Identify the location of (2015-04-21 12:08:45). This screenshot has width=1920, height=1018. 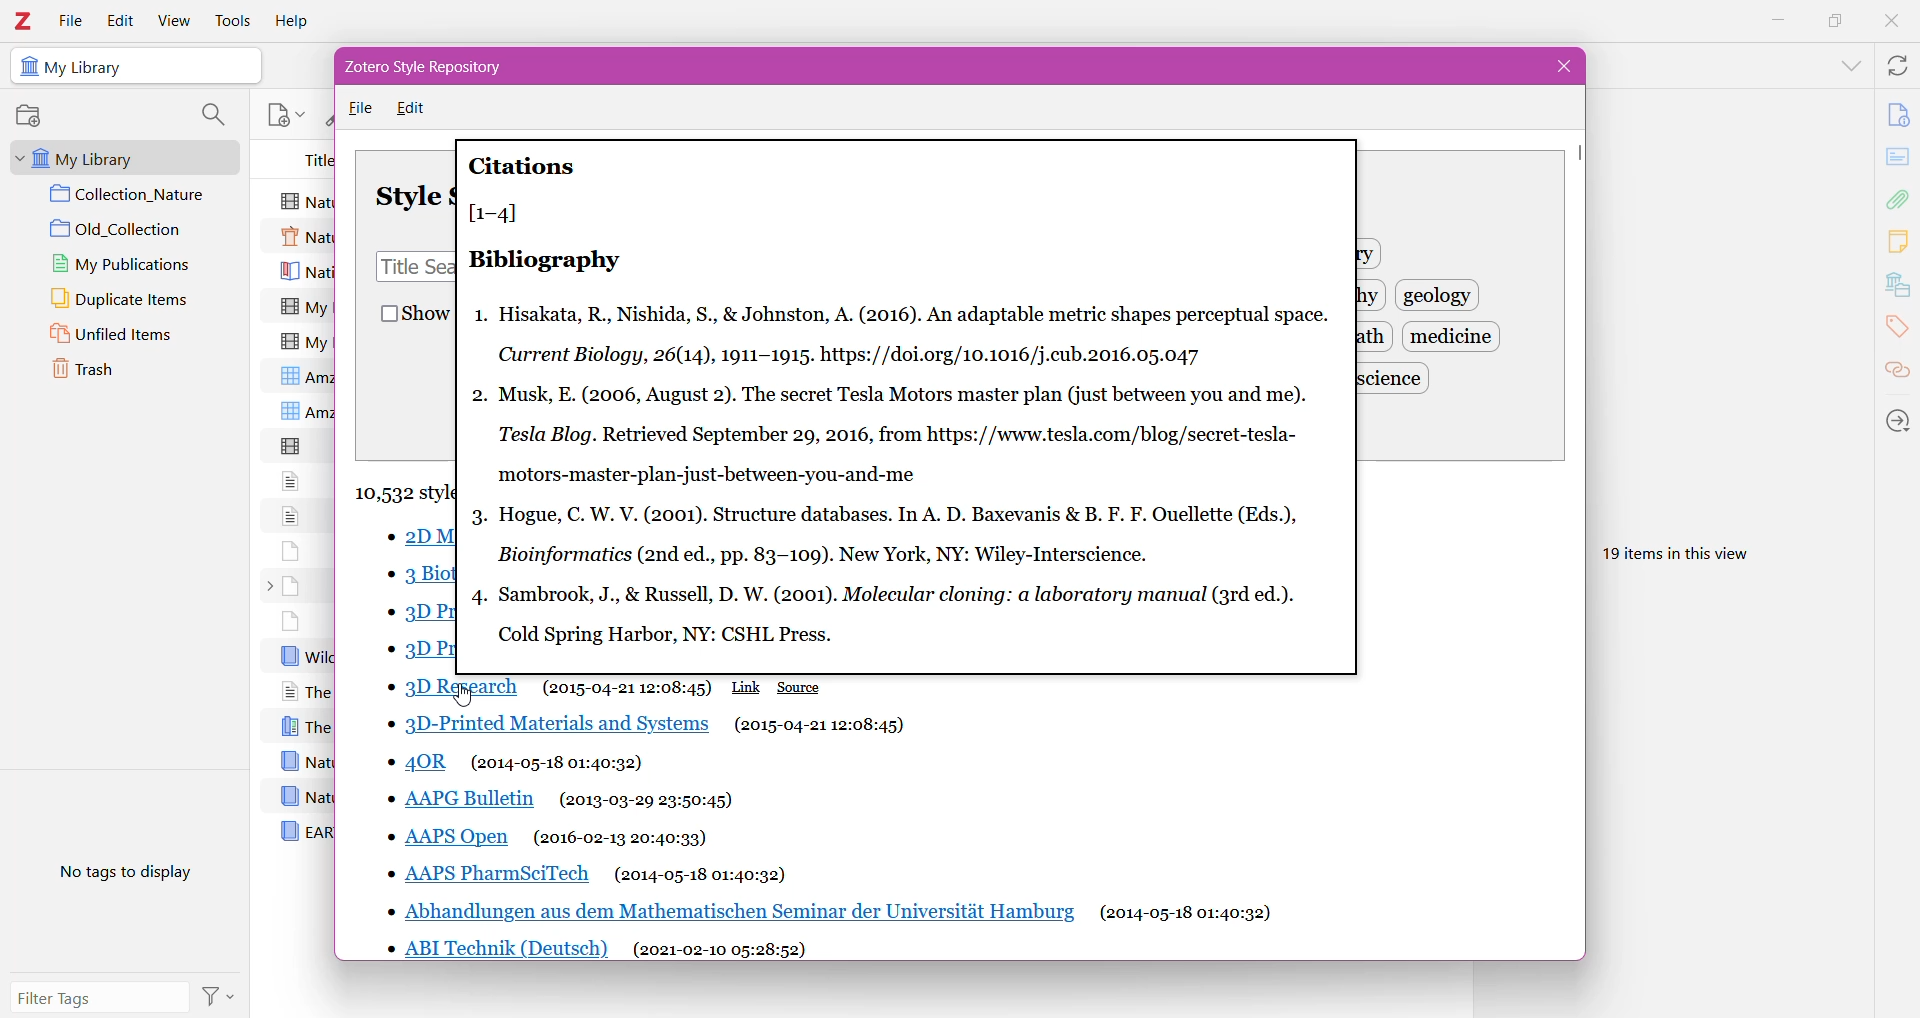
(627, 687).